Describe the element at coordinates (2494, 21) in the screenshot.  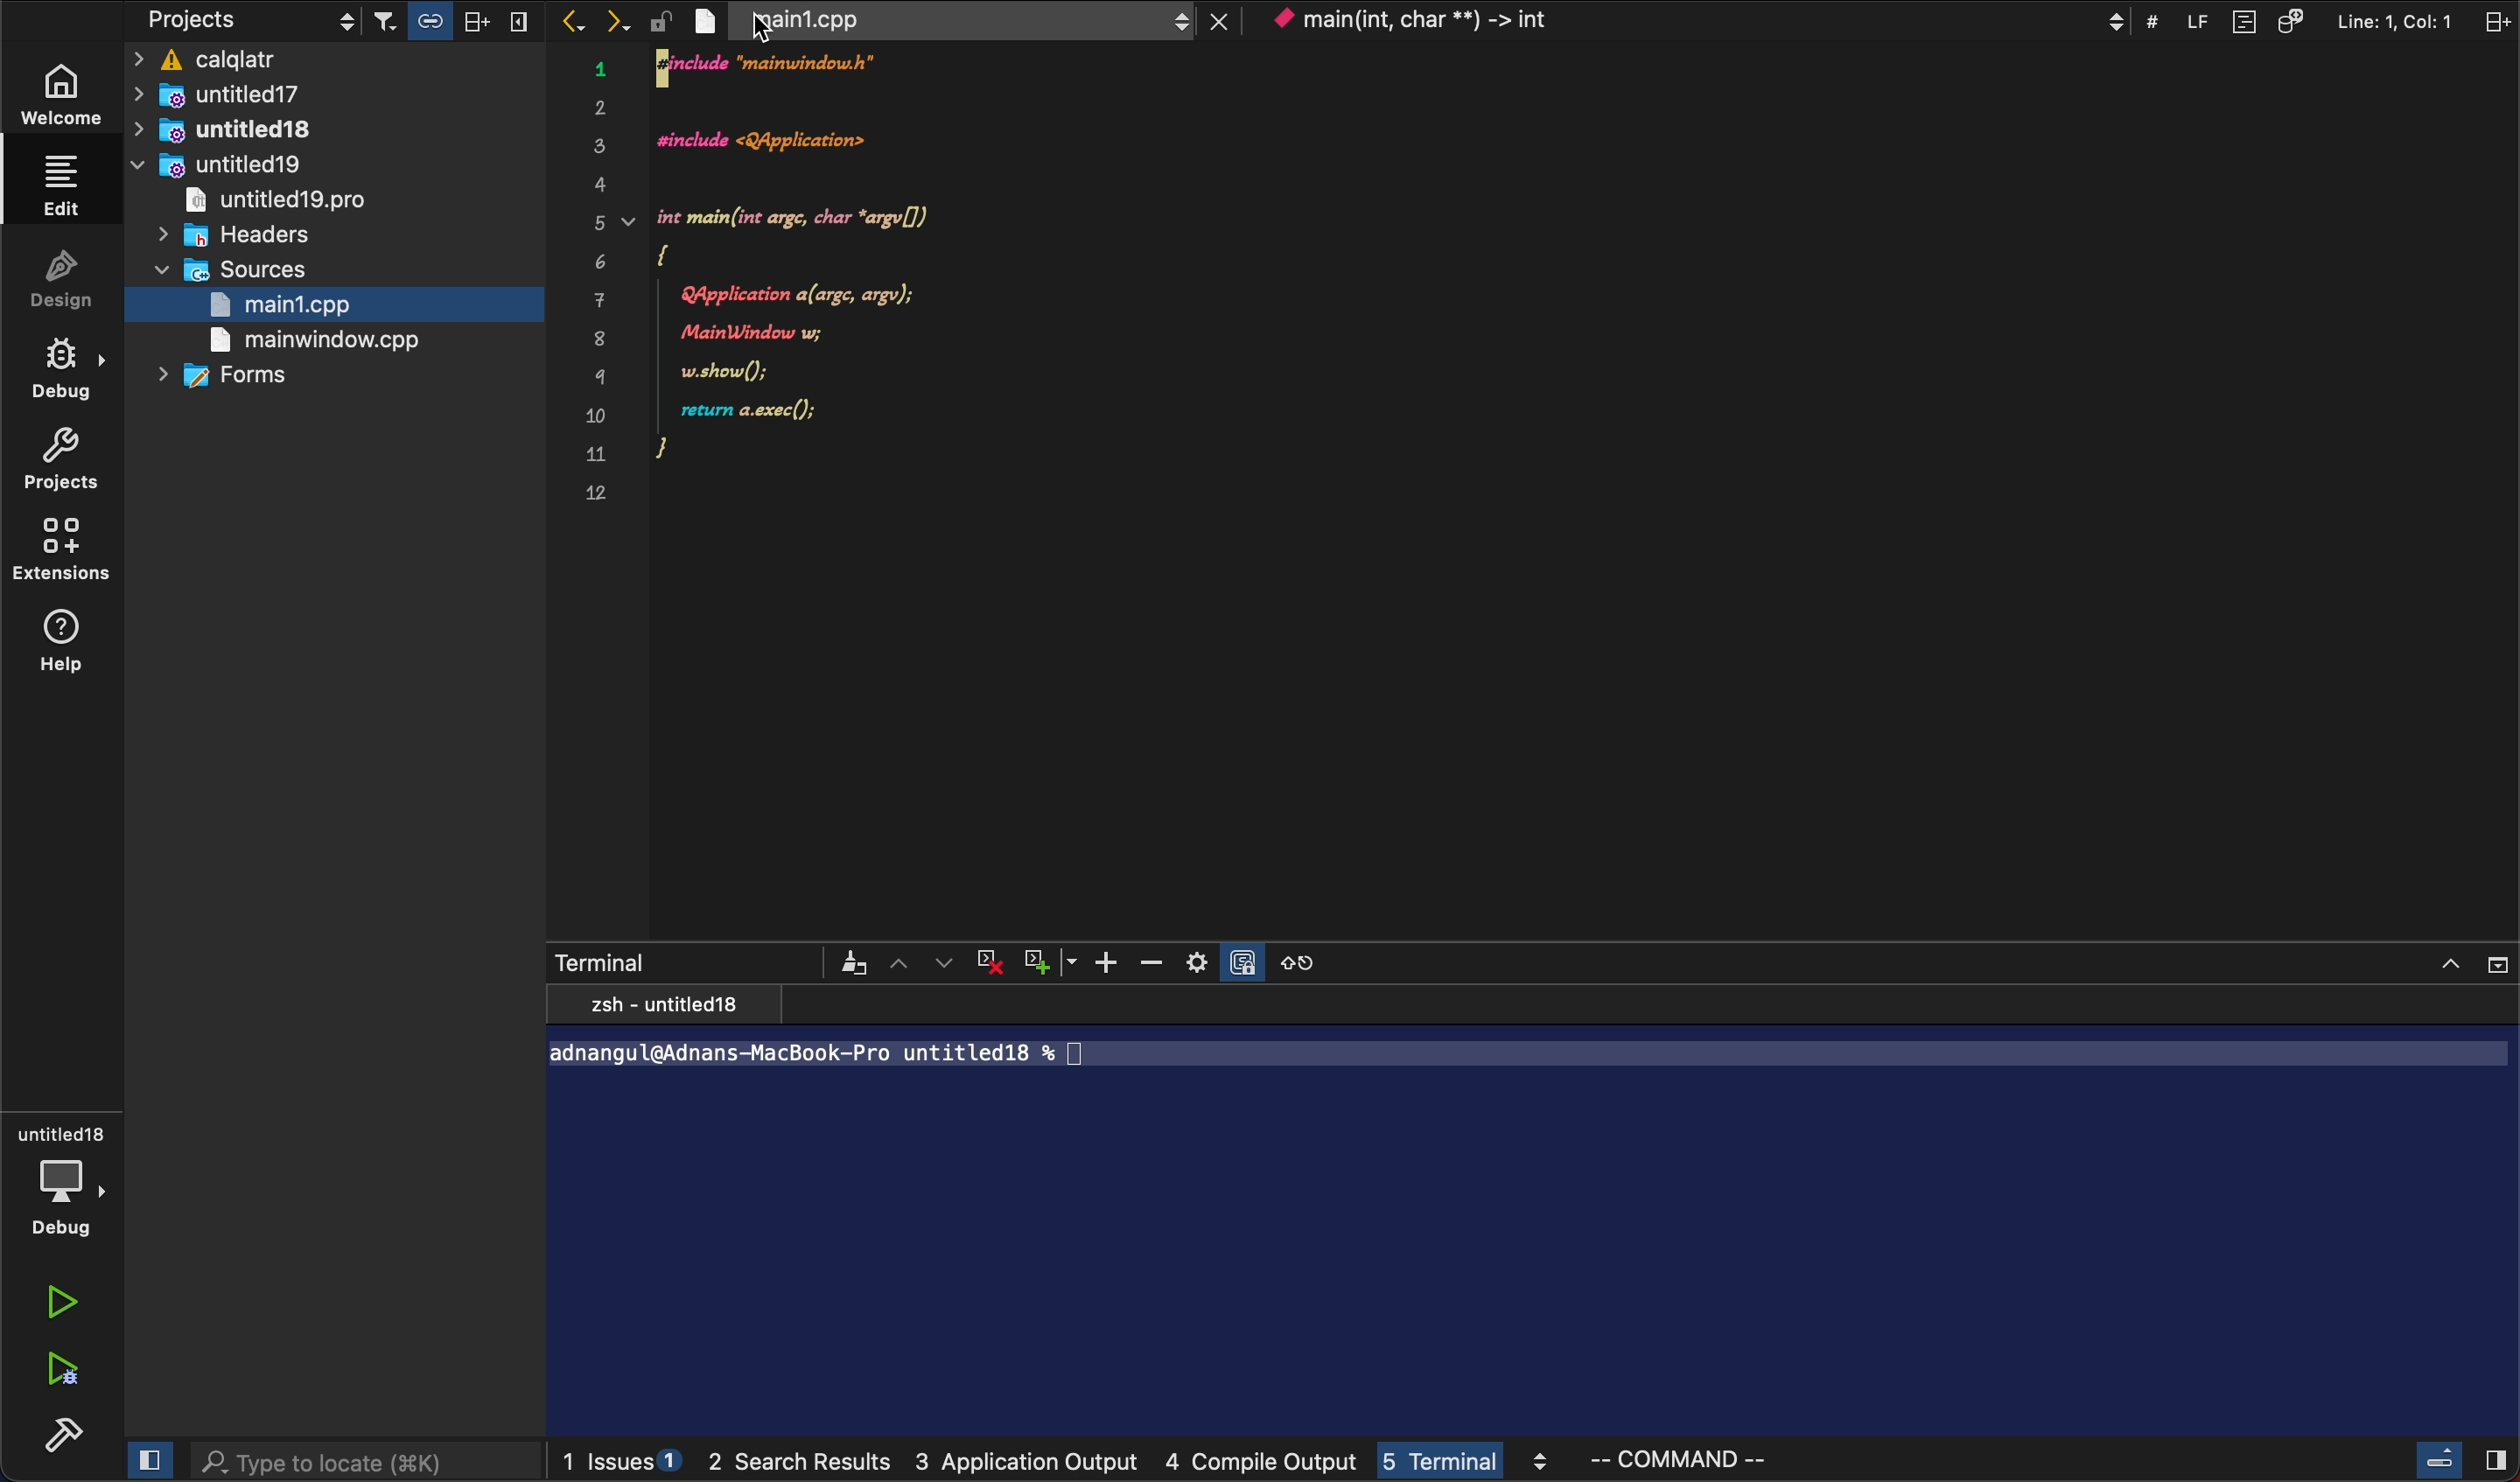
I see `split` at that location.